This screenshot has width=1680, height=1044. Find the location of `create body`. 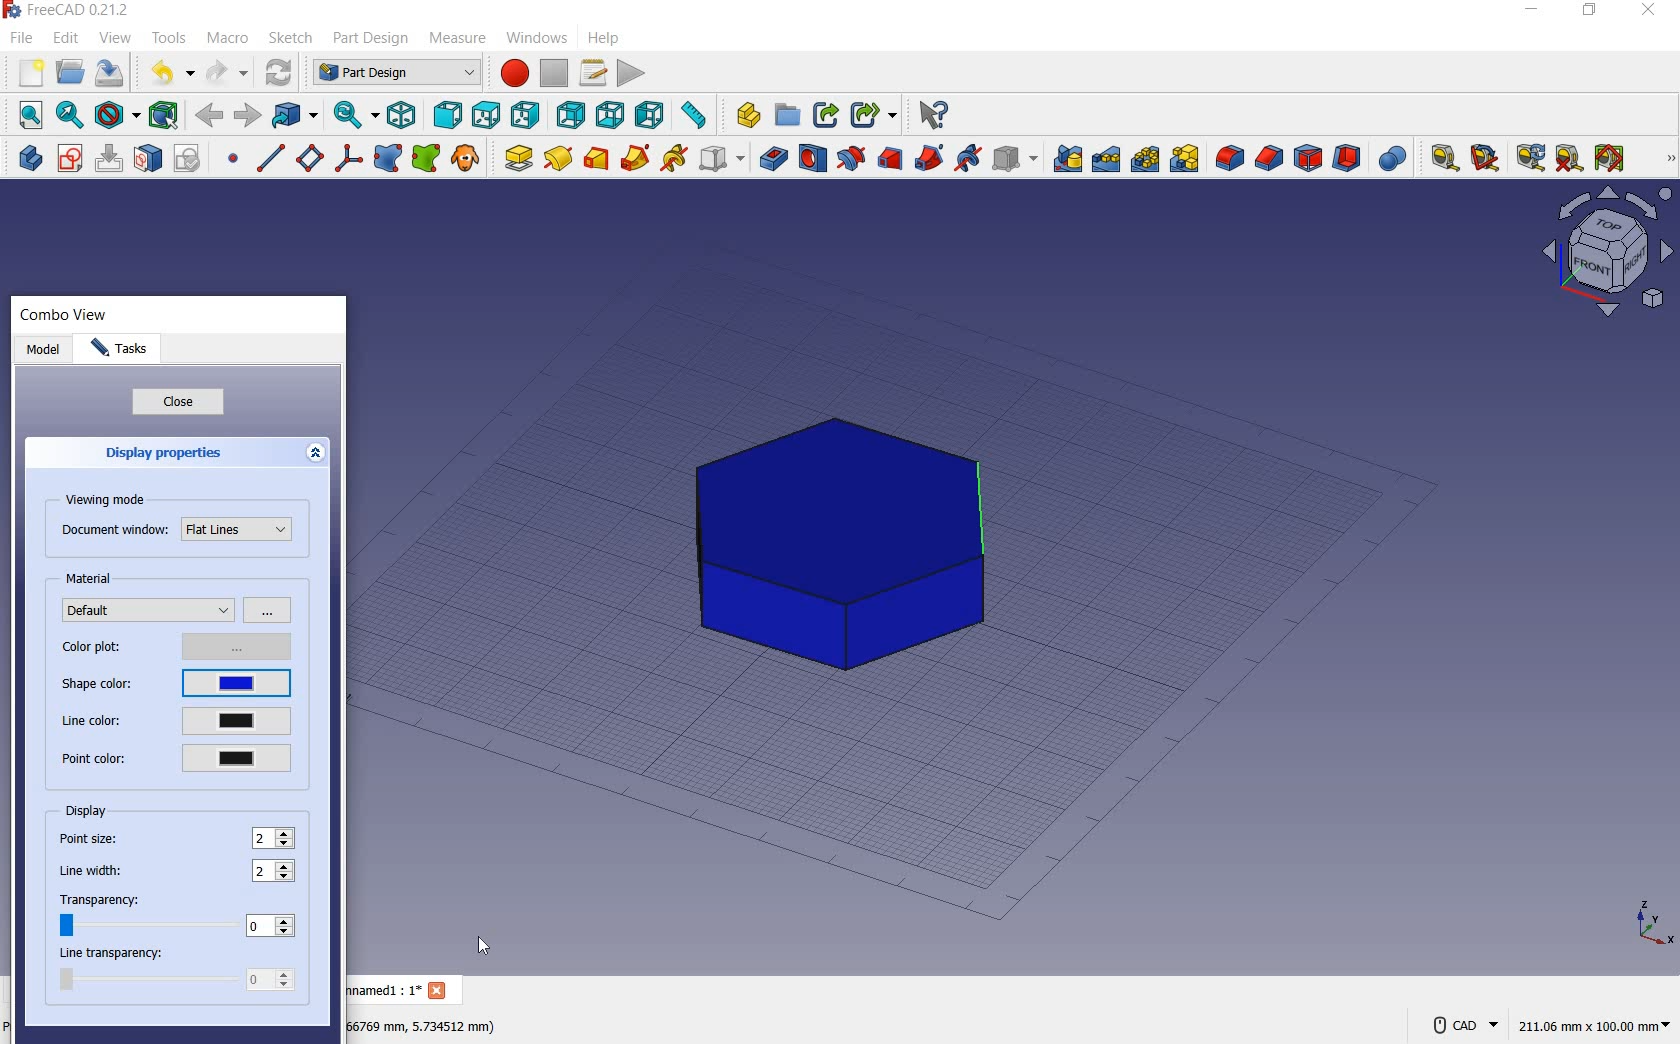

create body is located at coordinates (26, 155).